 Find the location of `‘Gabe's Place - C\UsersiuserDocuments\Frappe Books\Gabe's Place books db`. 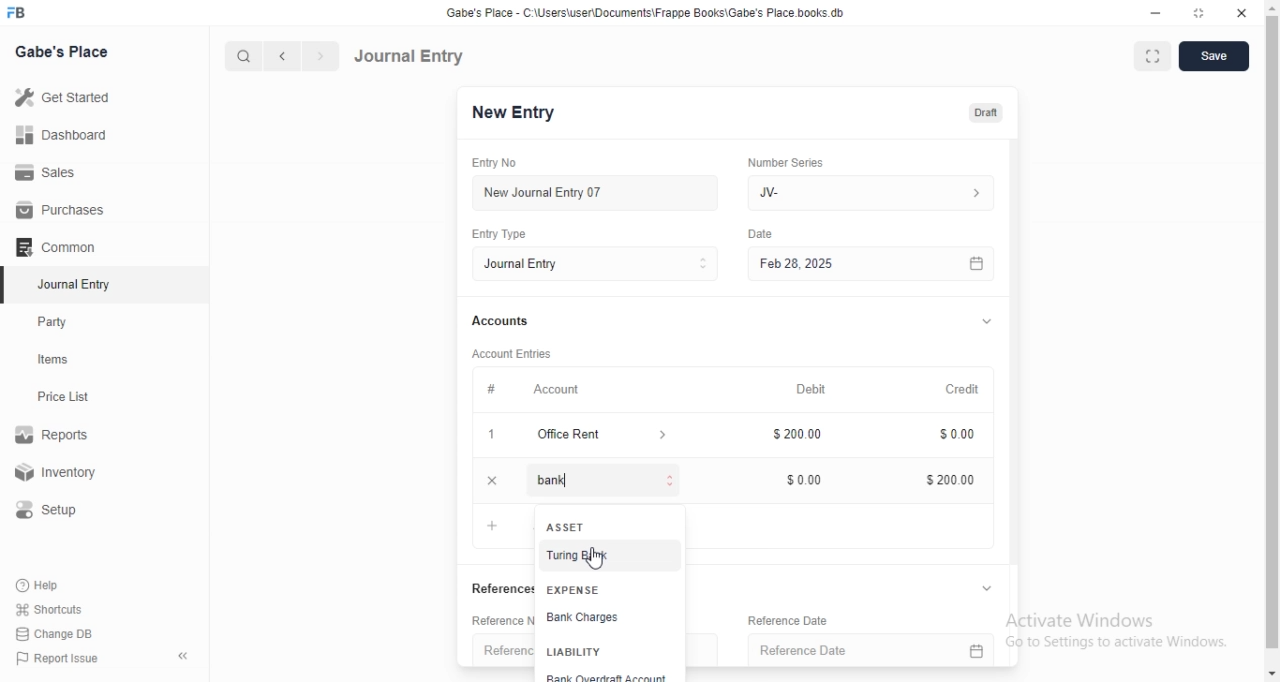

‘Gabe's Place - C\UsersiuserDocuments\Frappe Books\Gabe's Place books db is located at coordinates (653, 12).